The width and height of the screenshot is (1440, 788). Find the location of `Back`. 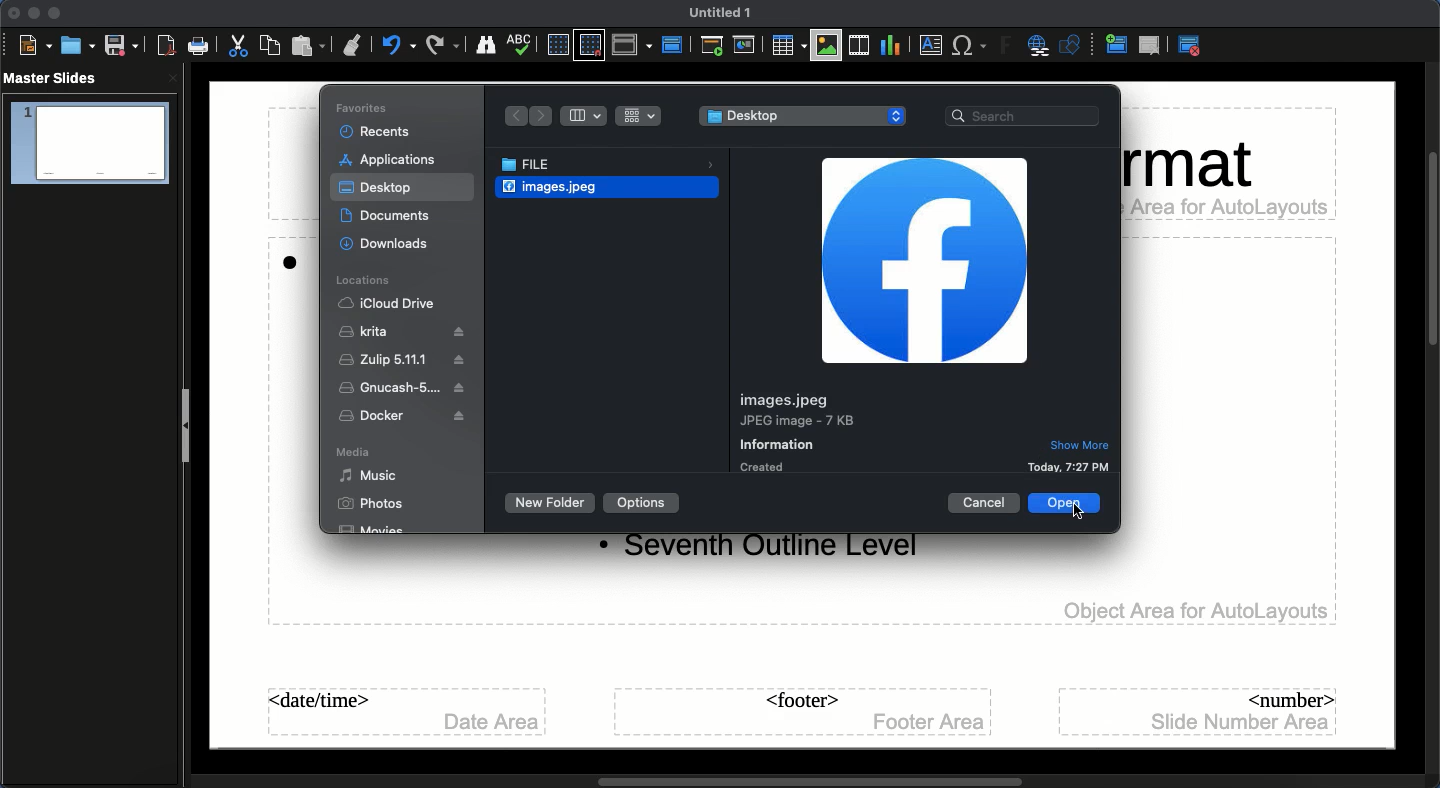

Back is located at coordinates (513, 116).